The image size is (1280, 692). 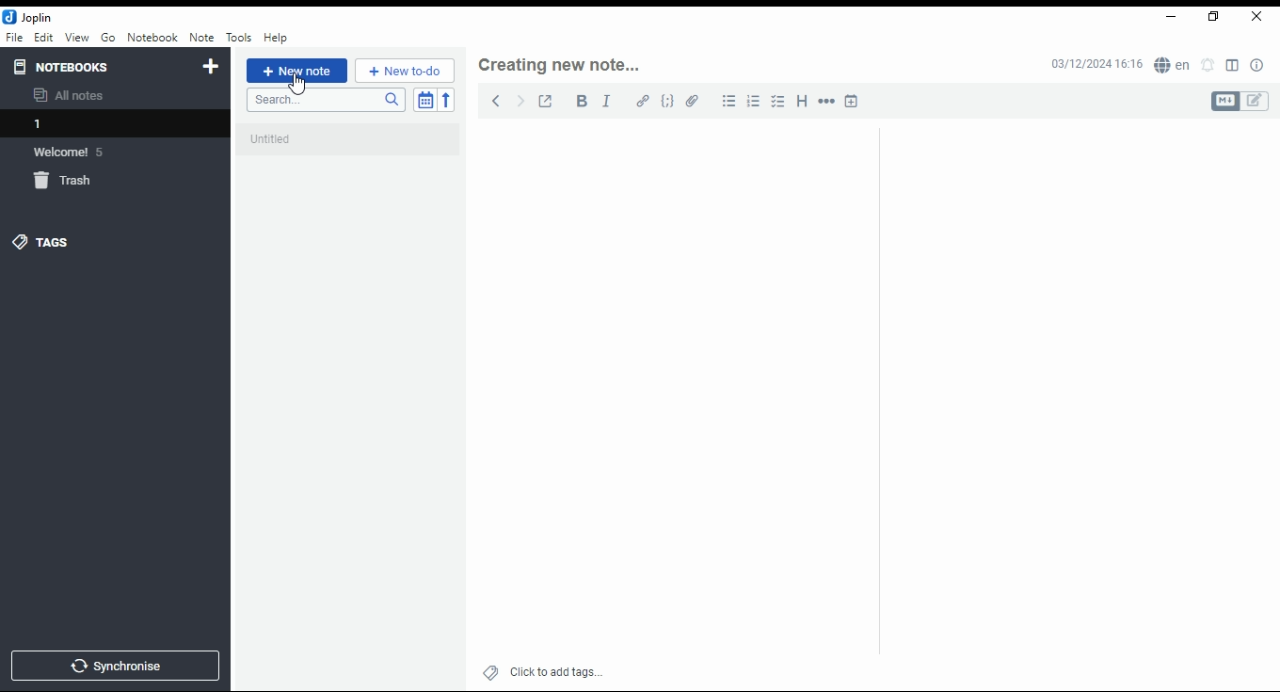 I want to click on help, so click(x=275, y=38).